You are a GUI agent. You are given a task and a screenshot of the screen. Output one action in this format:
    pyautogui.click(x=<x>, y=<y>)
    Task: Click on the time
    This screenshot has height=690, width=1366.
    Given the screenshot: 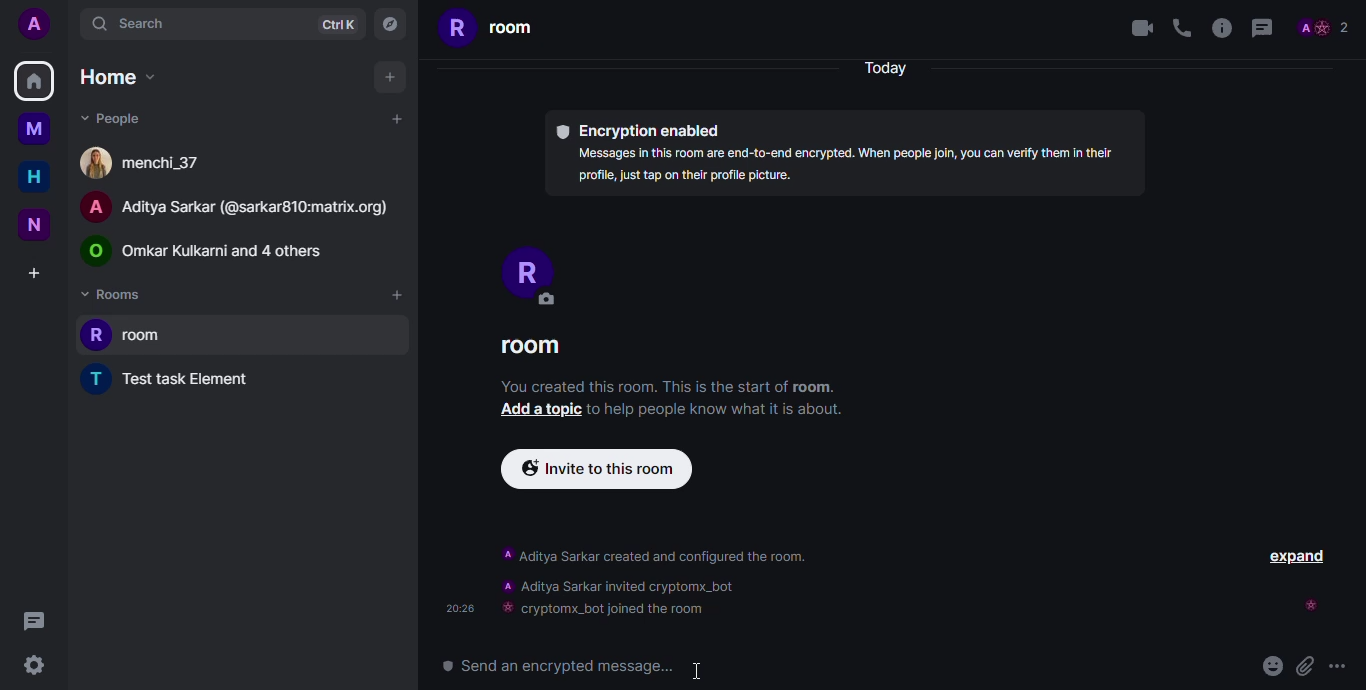 What is the action you would take?
    pyautogui.click(x=459, y=608)
    